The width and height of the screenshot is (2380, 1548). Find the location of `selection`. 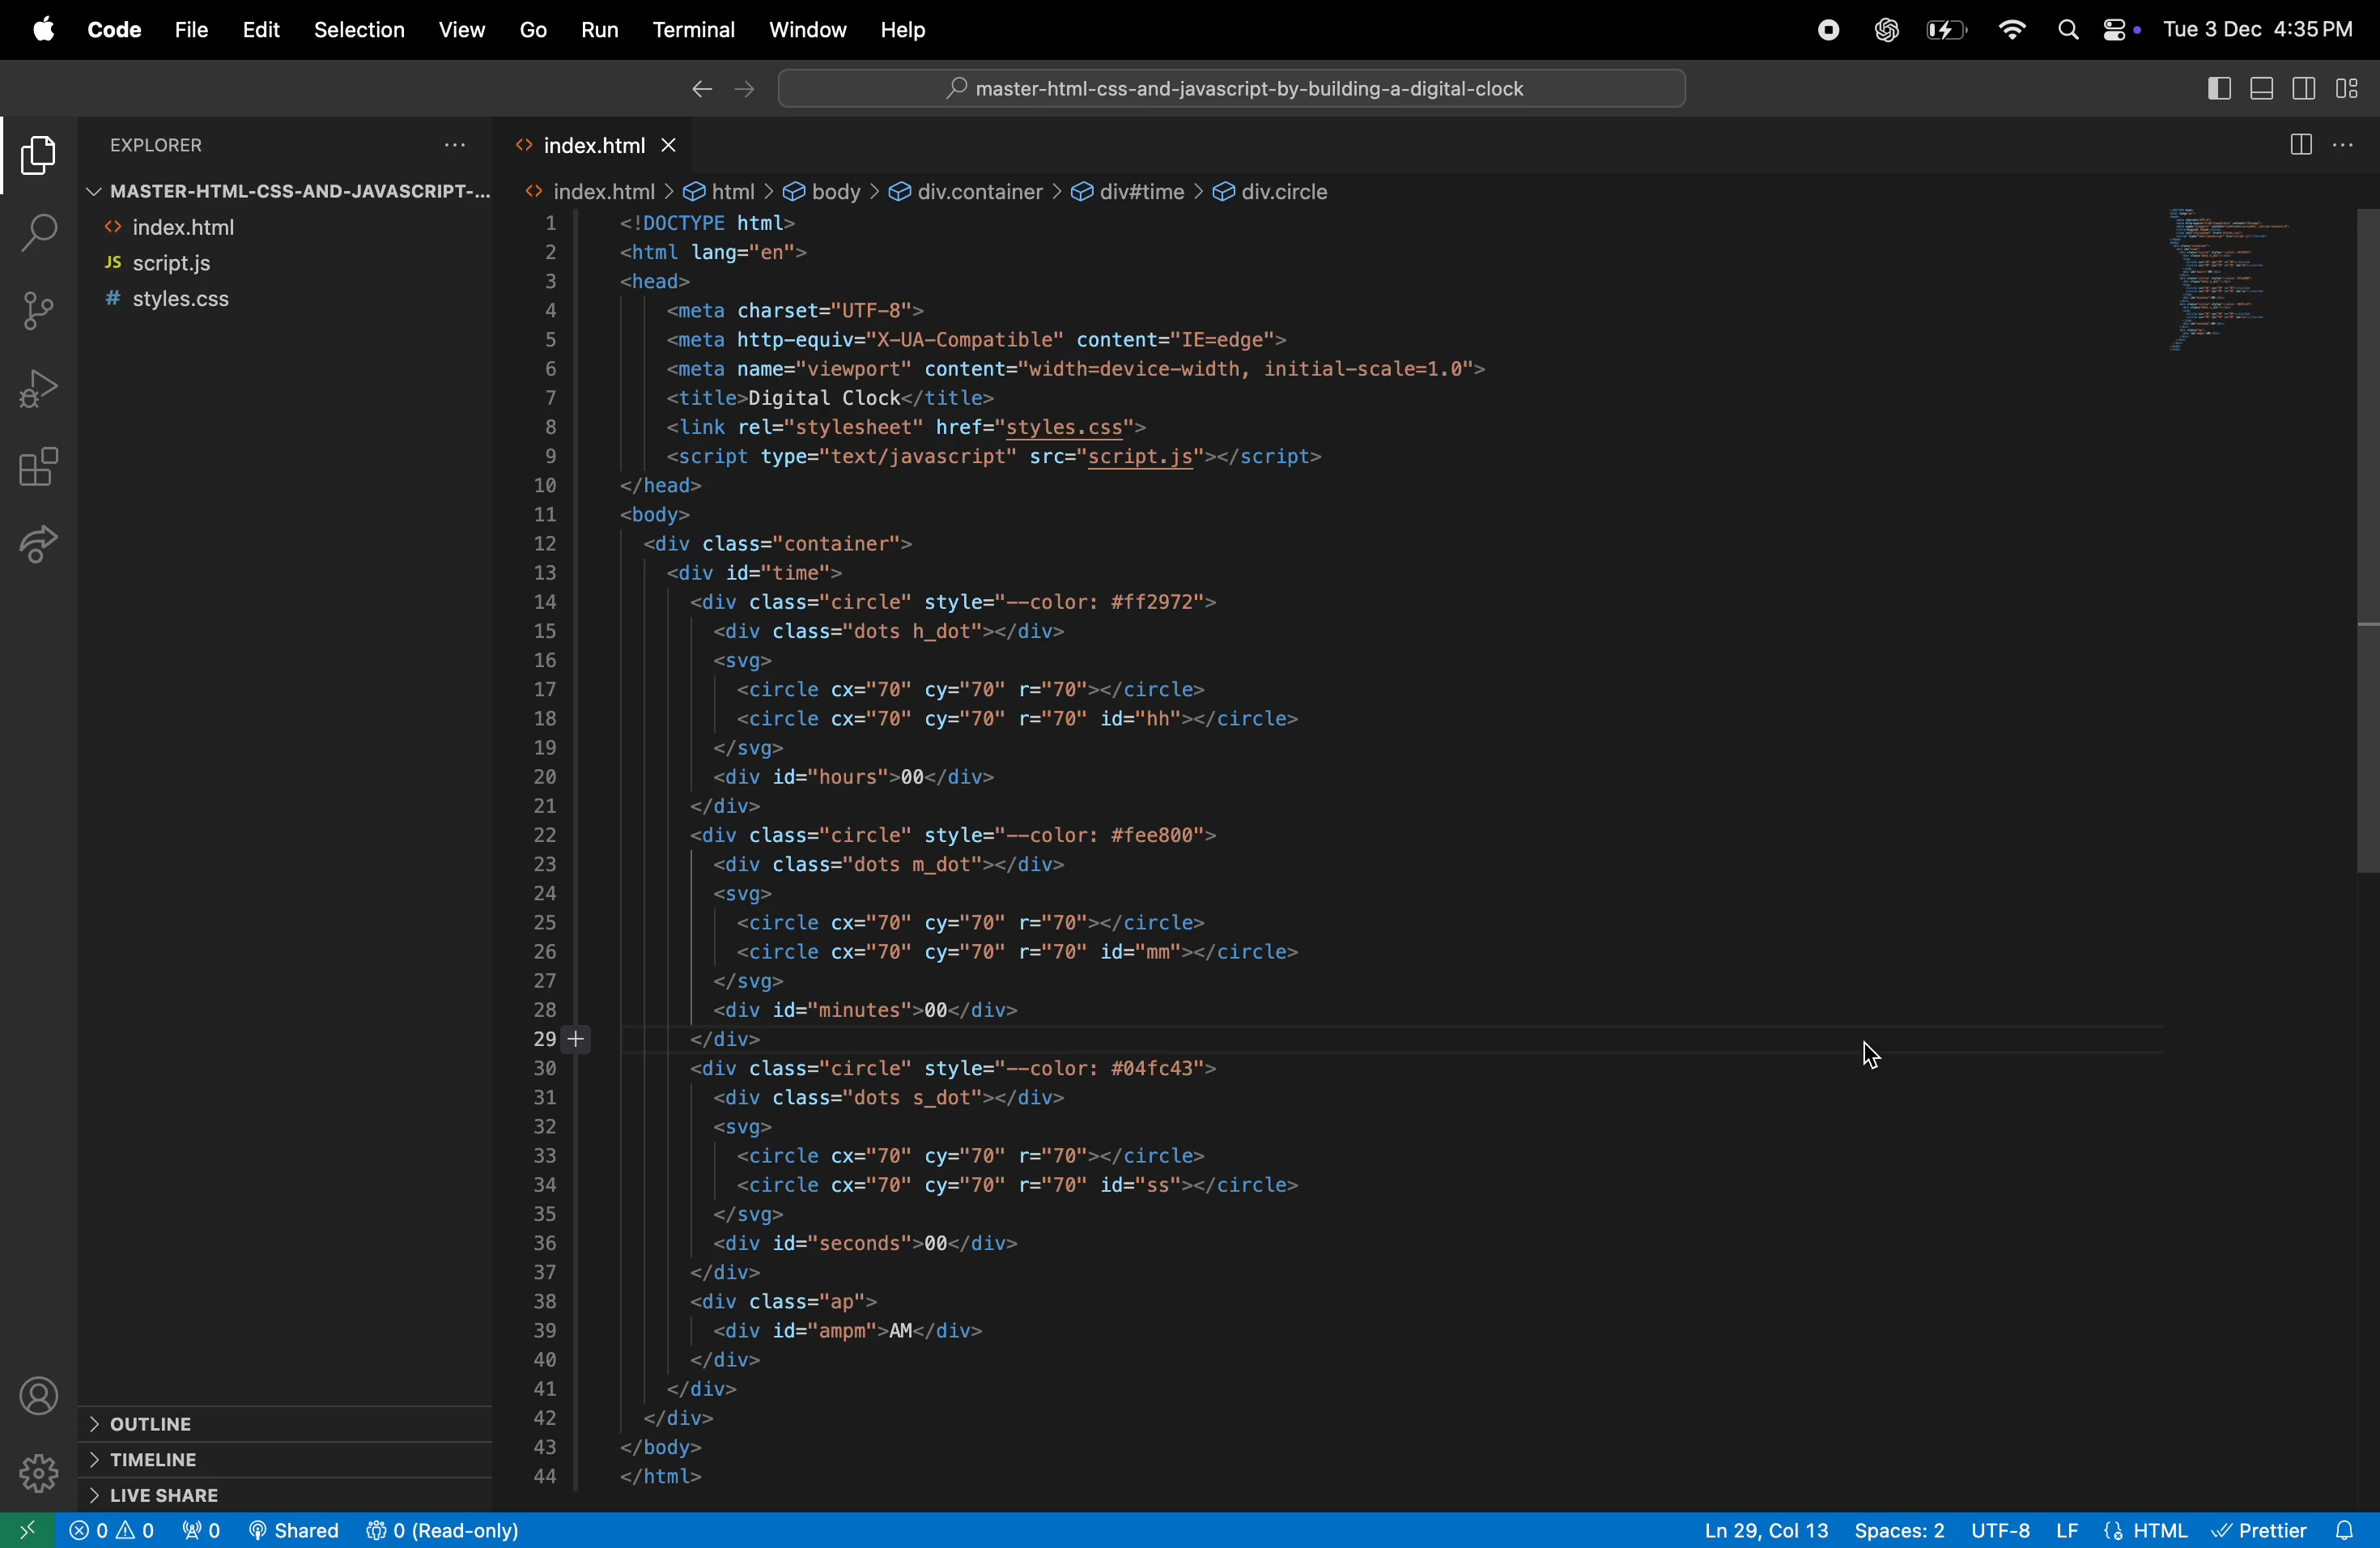

selection is located at coordinates (355, 29).